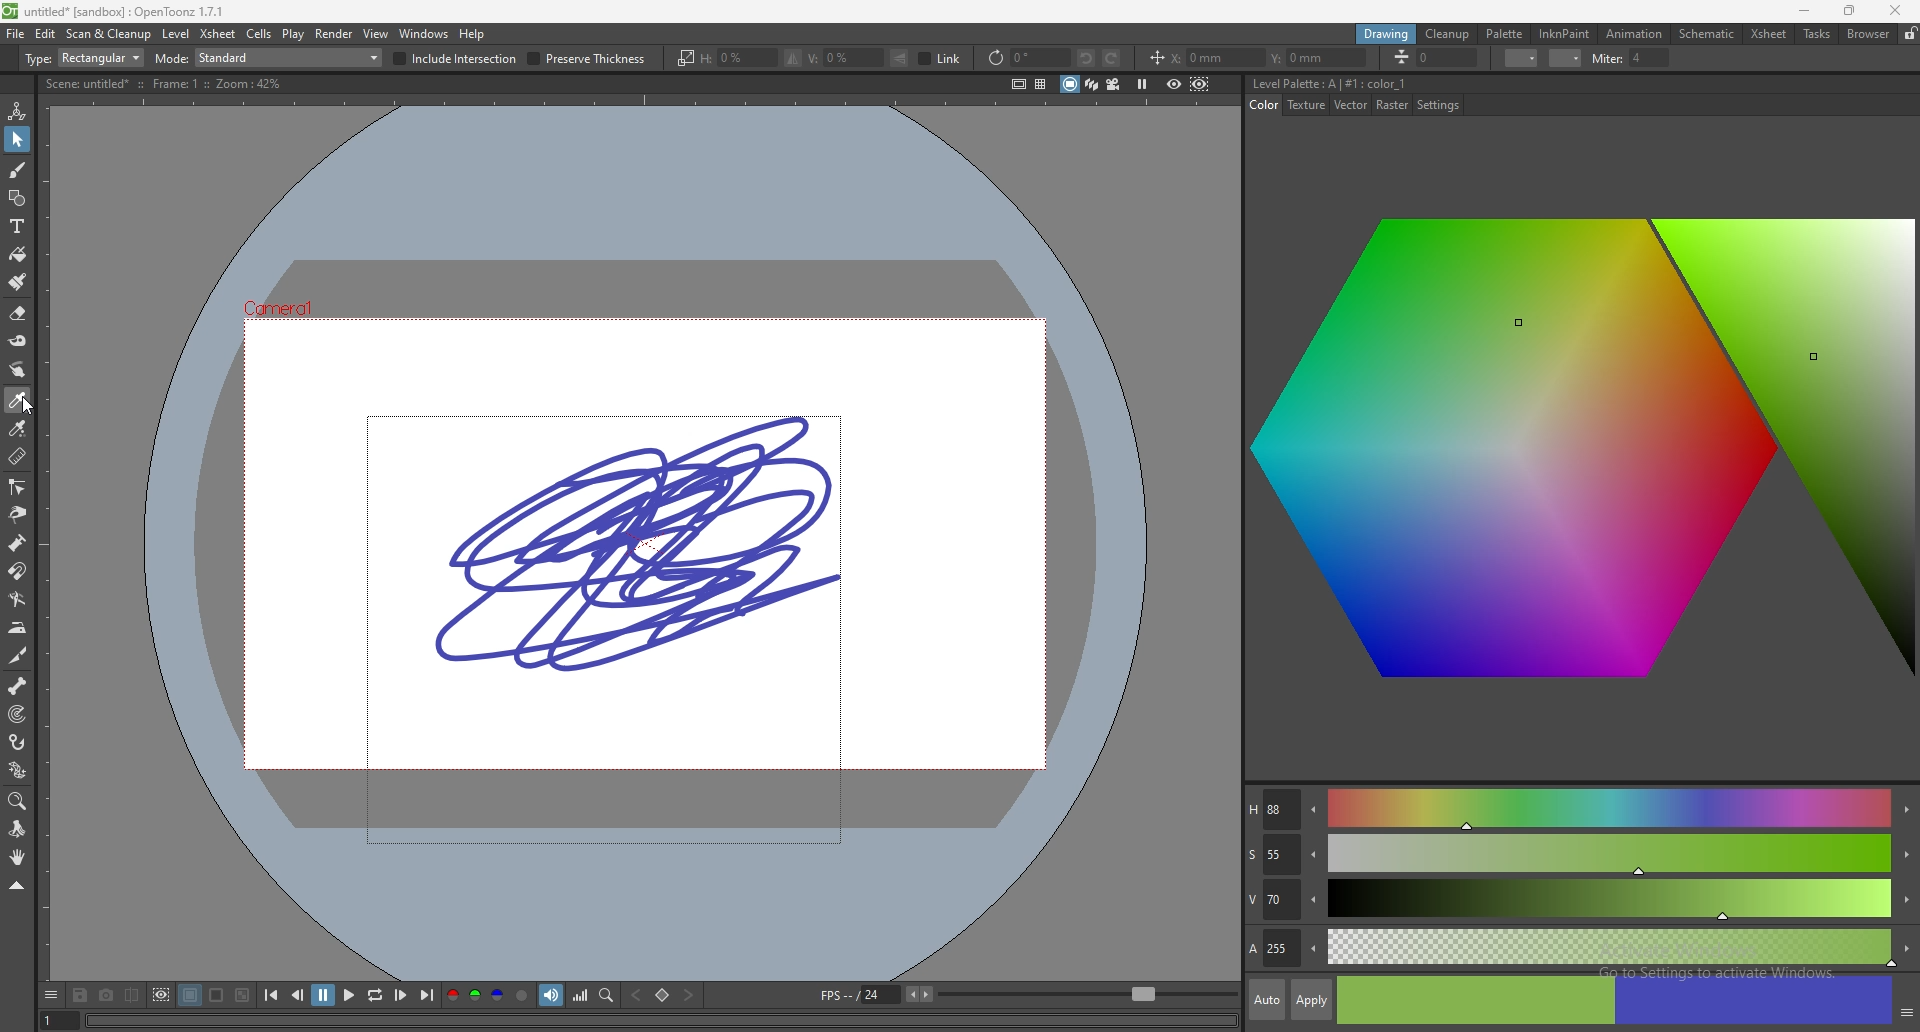 The width and height of the screenshot is (1920, 1032). I want to click on next frame, so click(400, 994).